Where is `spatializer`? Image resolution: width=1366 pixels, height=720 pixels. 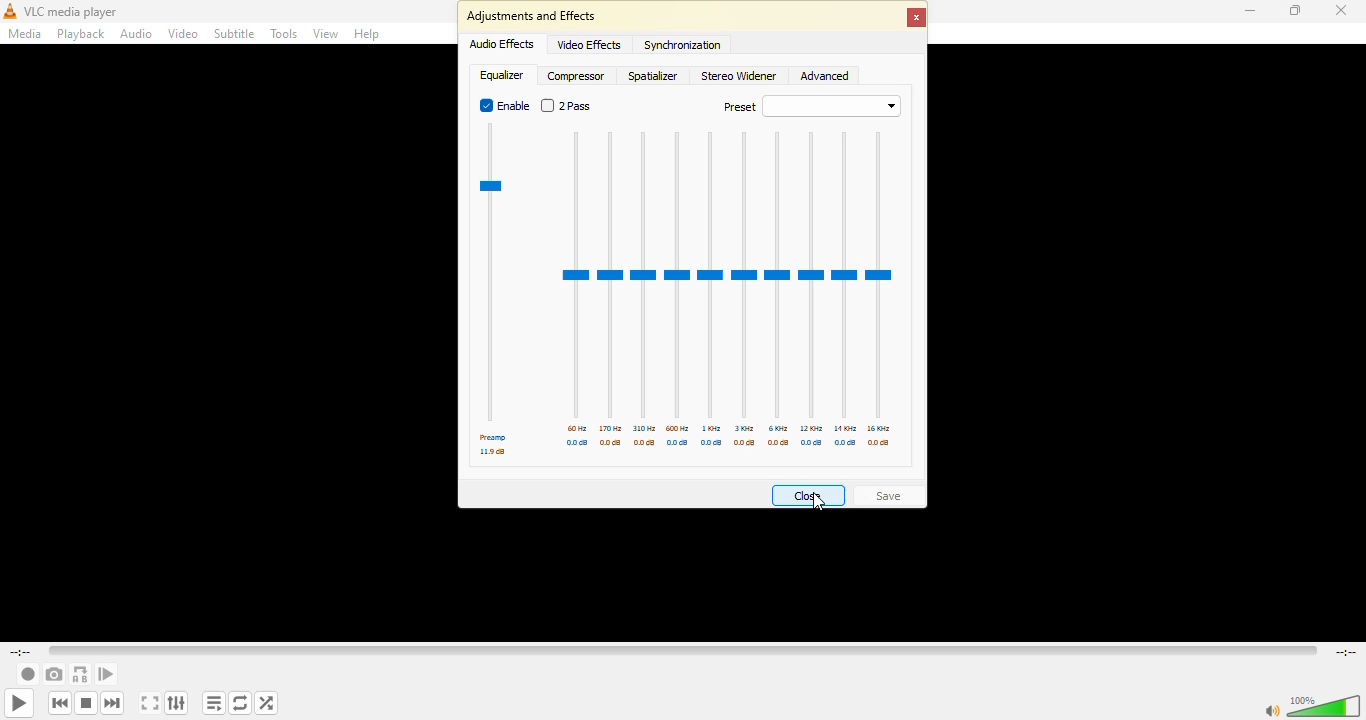 spatializer is located at coordinates (655, 79).